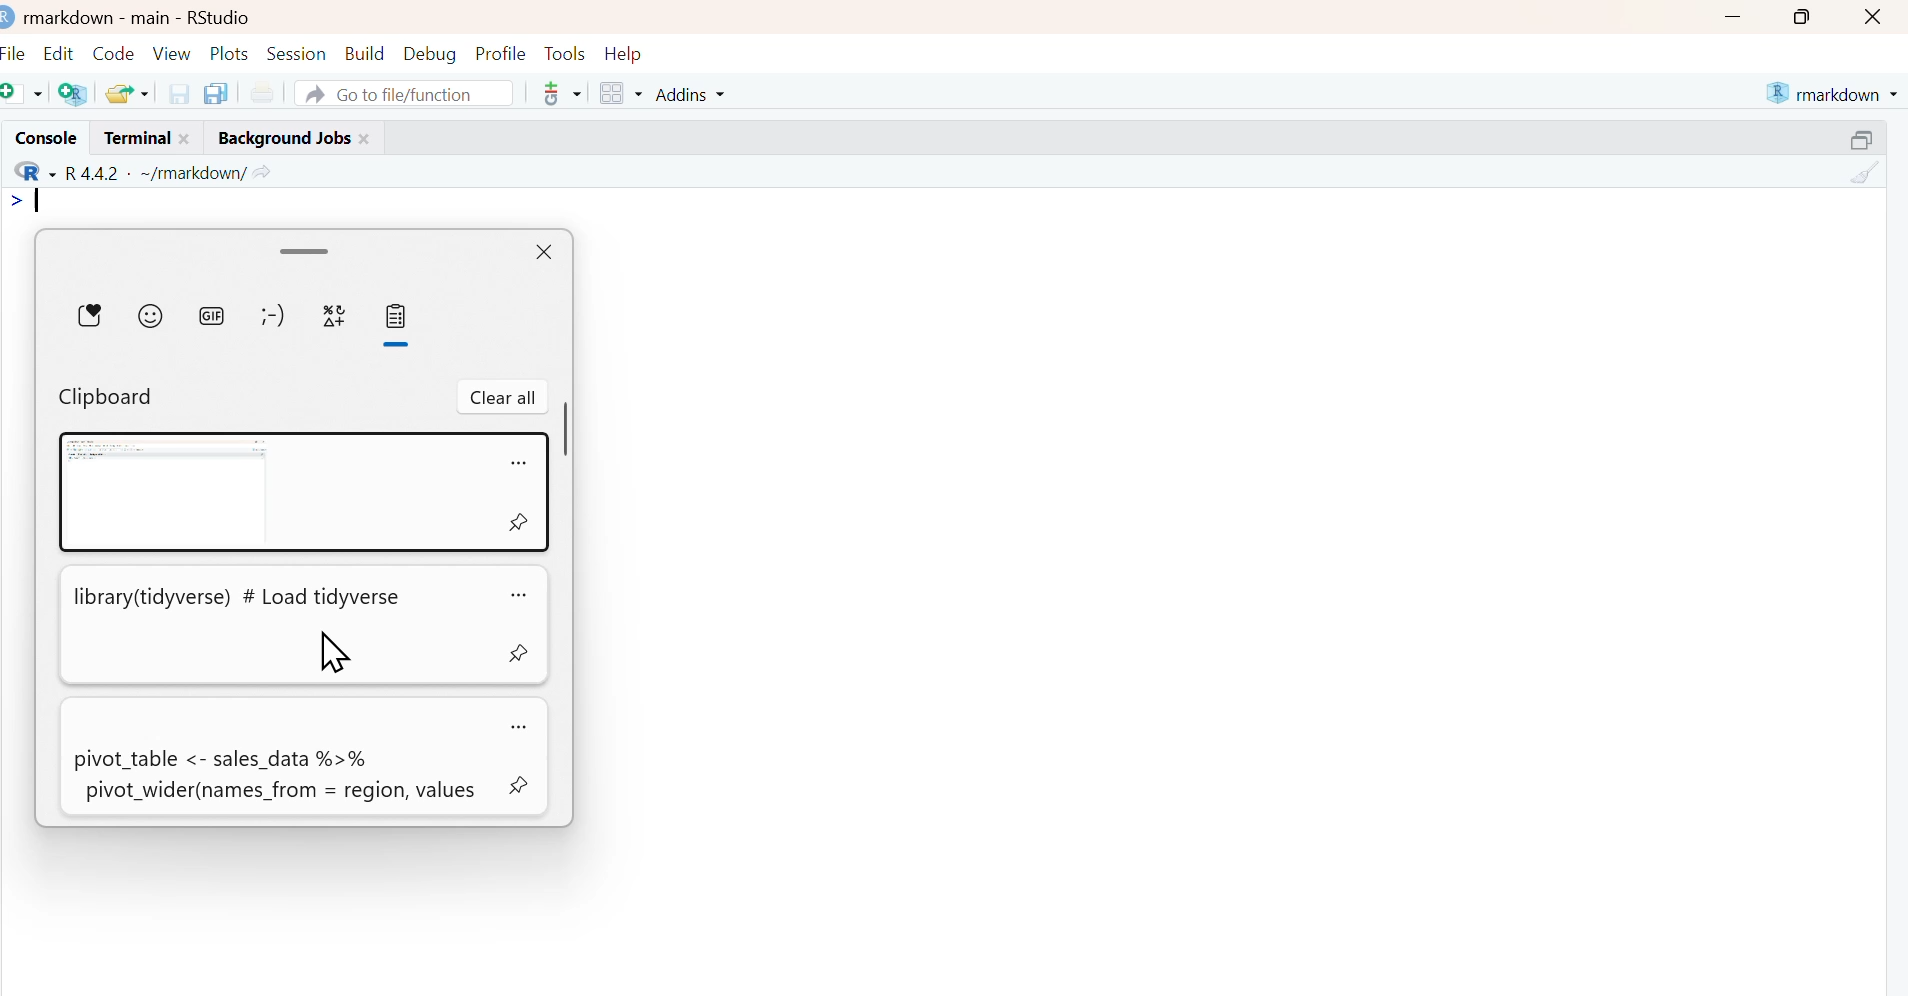  Describe the element at coordinates (41, 201) in the screenshot. I see `text cursor` at that location.